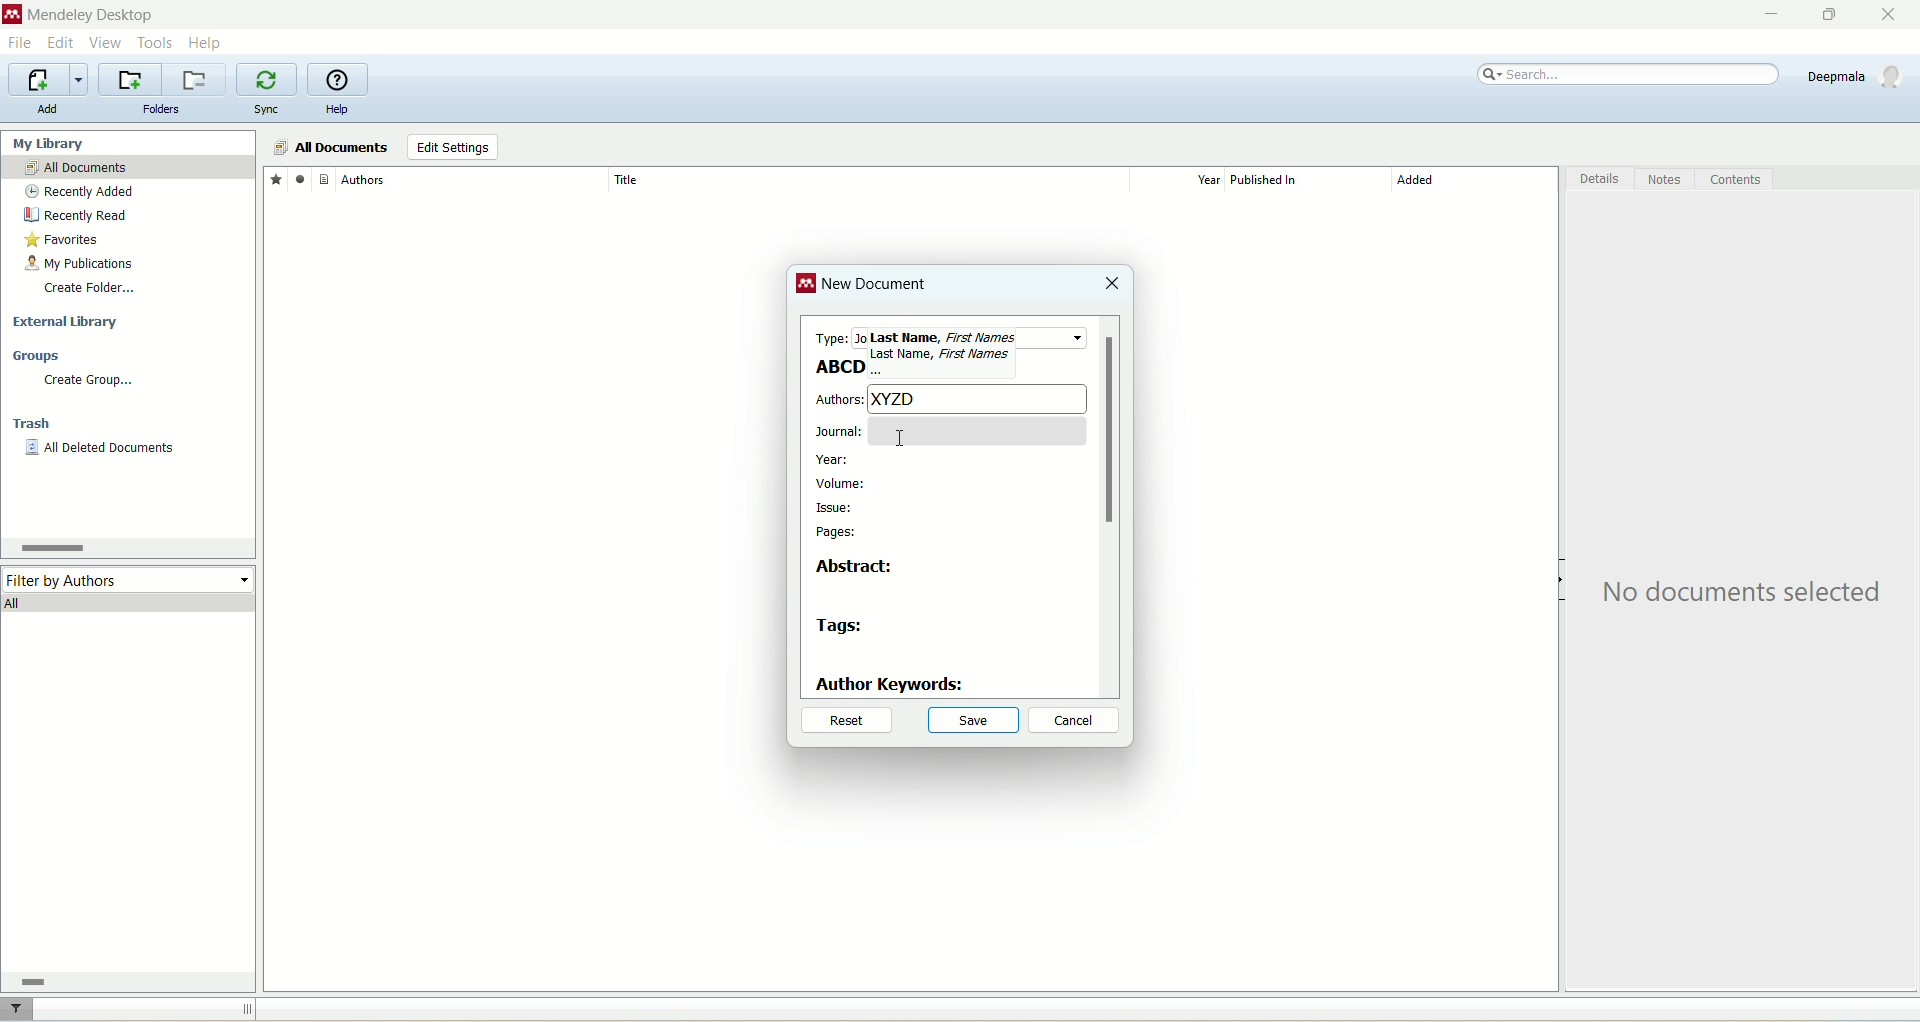 This screenshot has width=1920, height=1022. I want to click on close, so click(1897, 15).